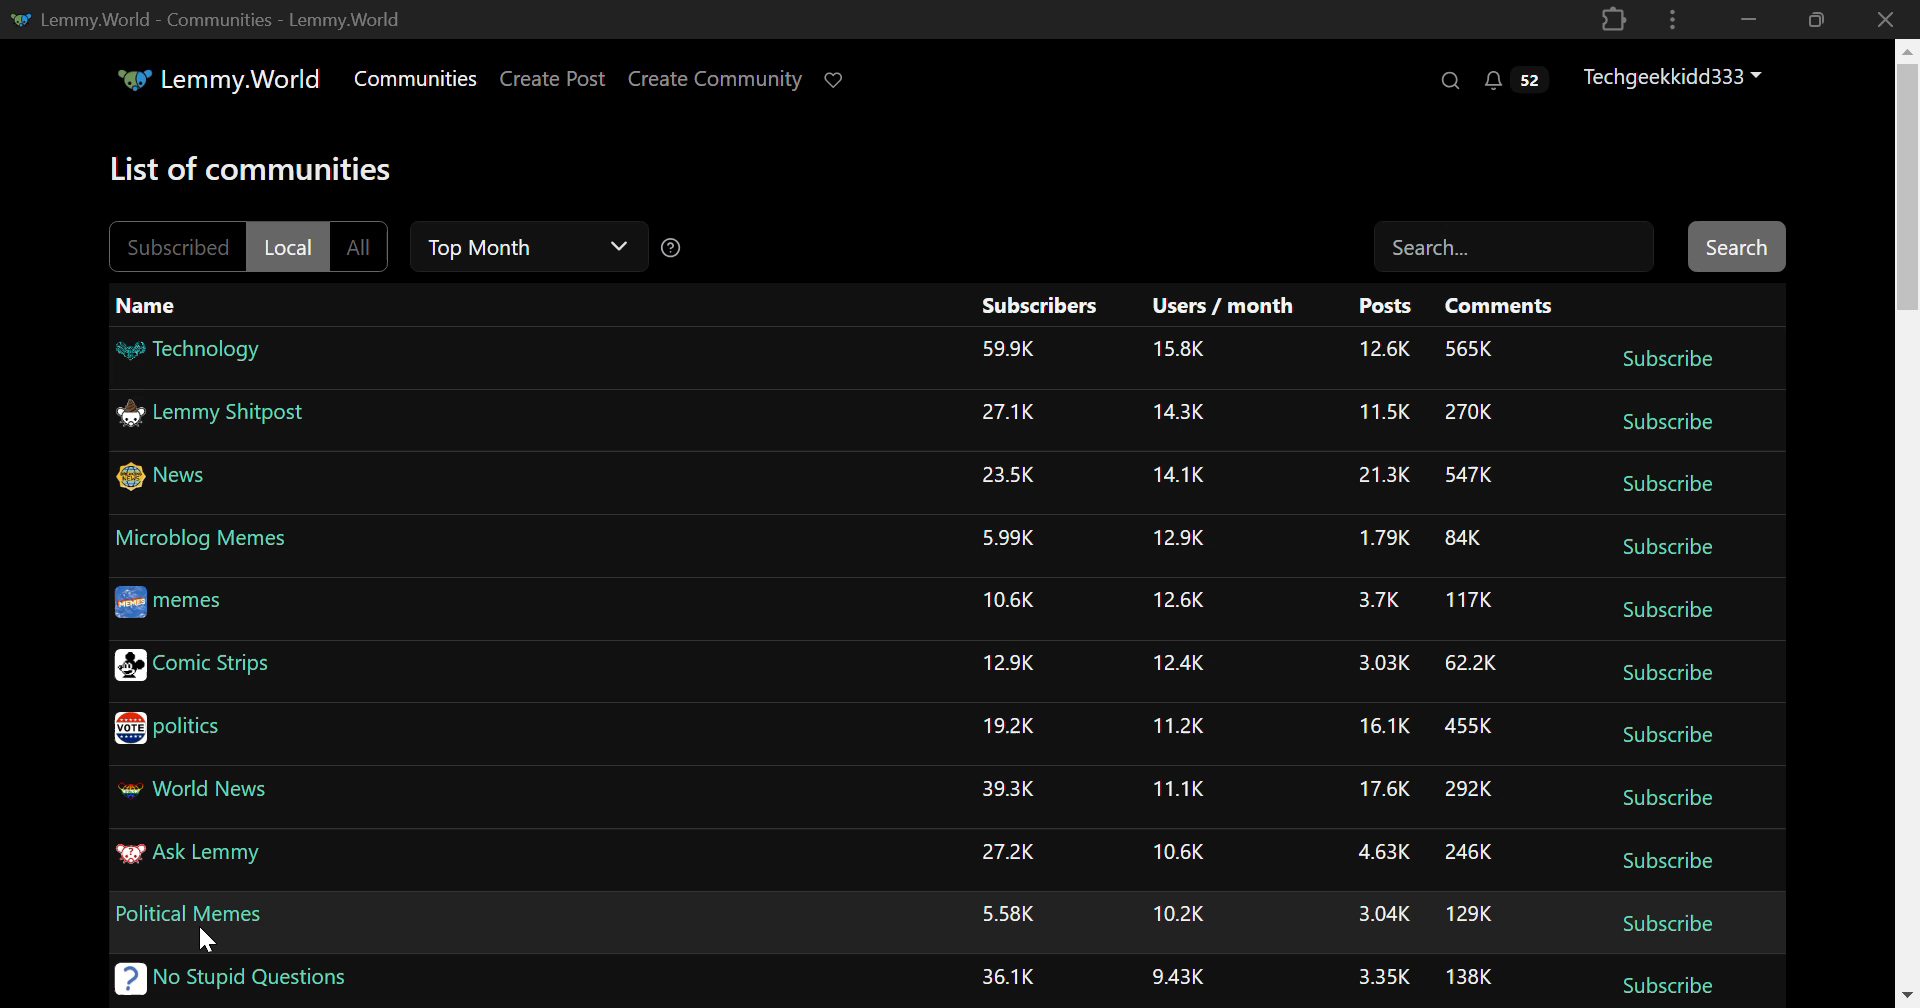 Image resolution: width=1920 pixels, height=1008 pixels. I want to click on Search Field, so click(1513, 246).